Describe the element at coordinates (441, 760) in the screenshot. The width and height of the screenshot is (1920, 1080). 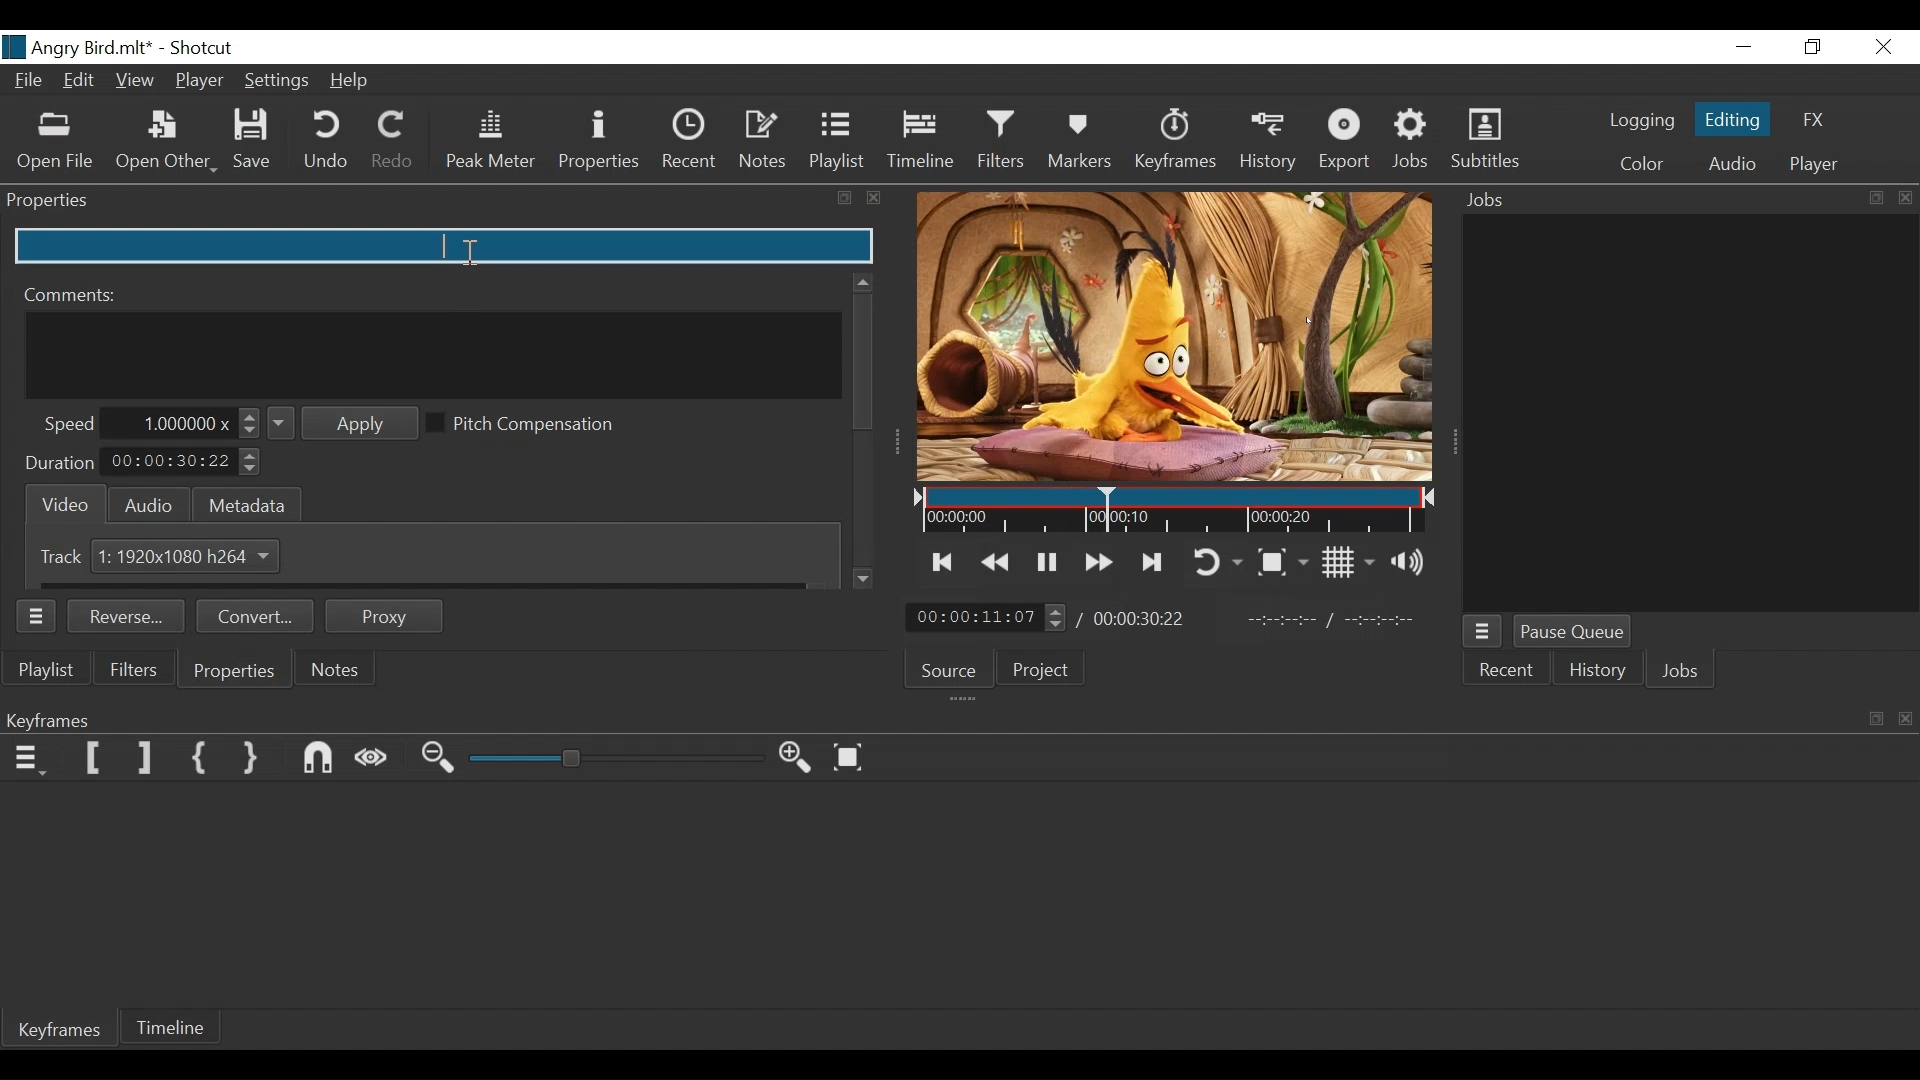
I see `Zoom Keyframe out` at that location.